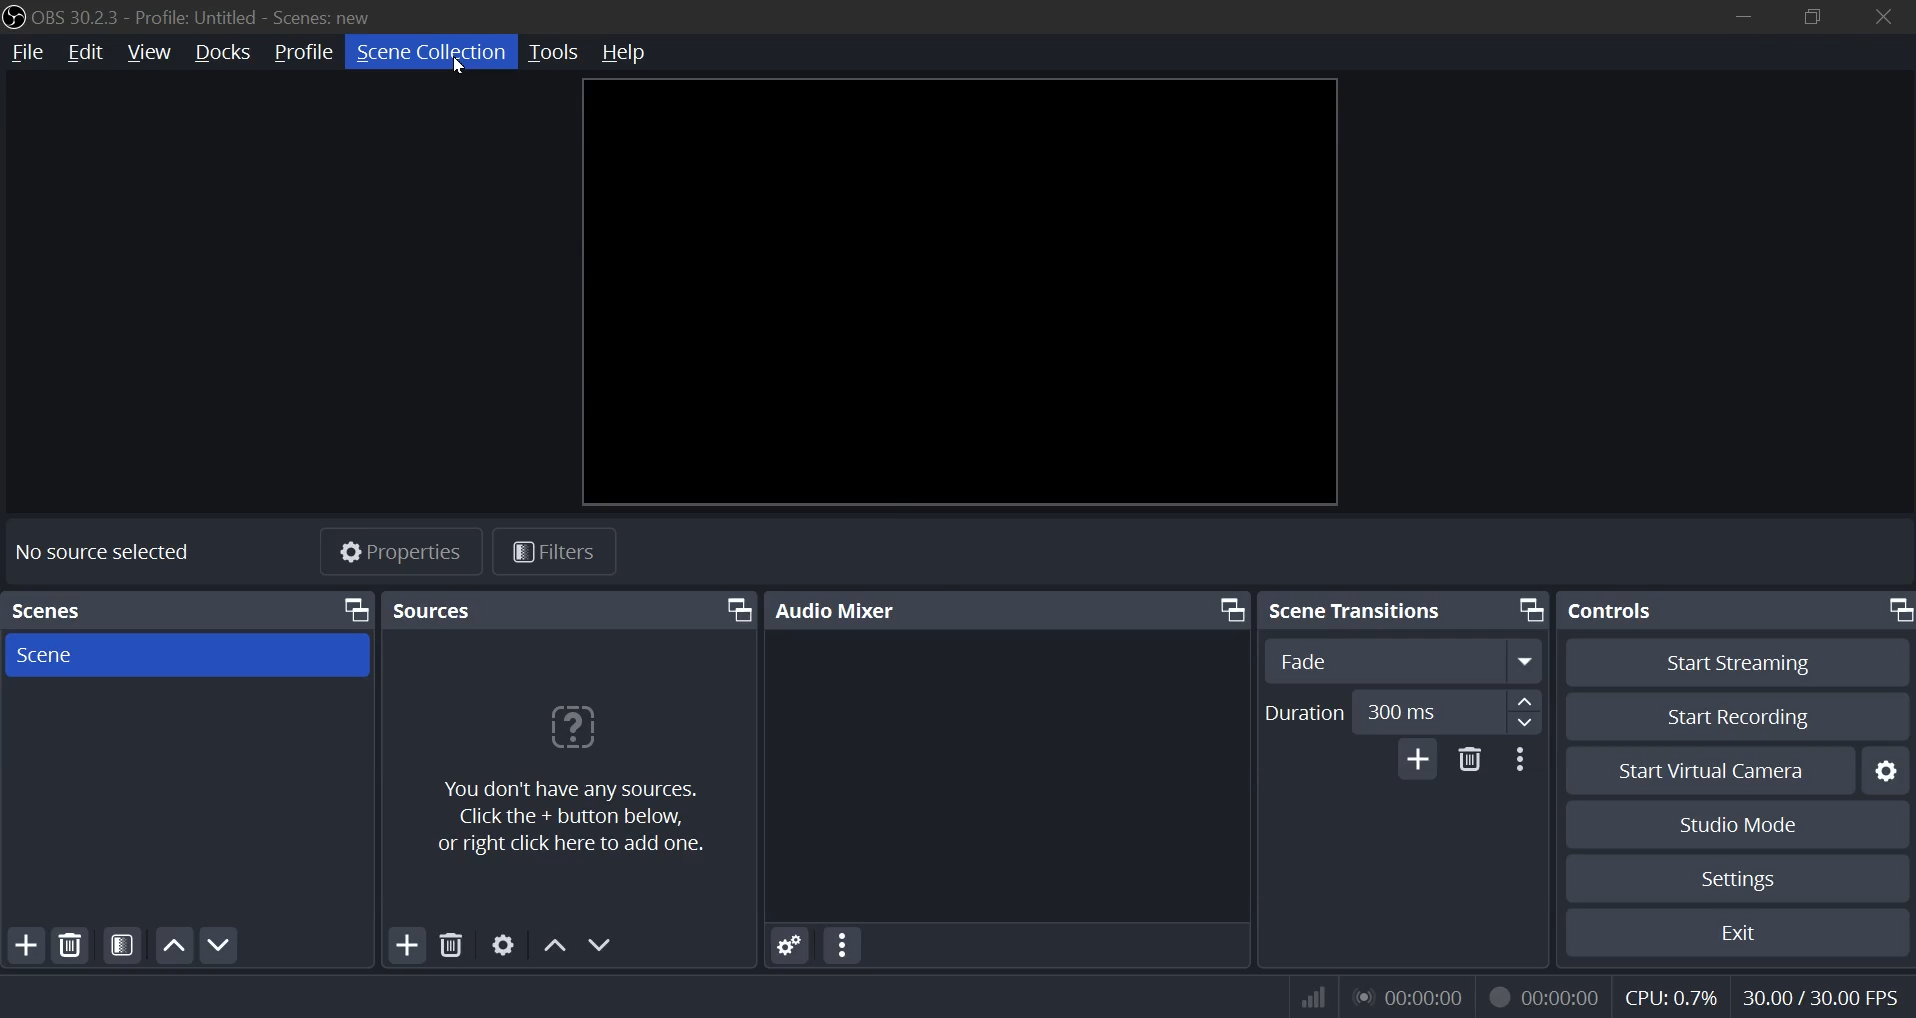 Image resolution: width=1916 pixels, height=1018 pixels. Describe the element at coordinates (1672, 994) in the screenshot. I see `cpu` at that location.